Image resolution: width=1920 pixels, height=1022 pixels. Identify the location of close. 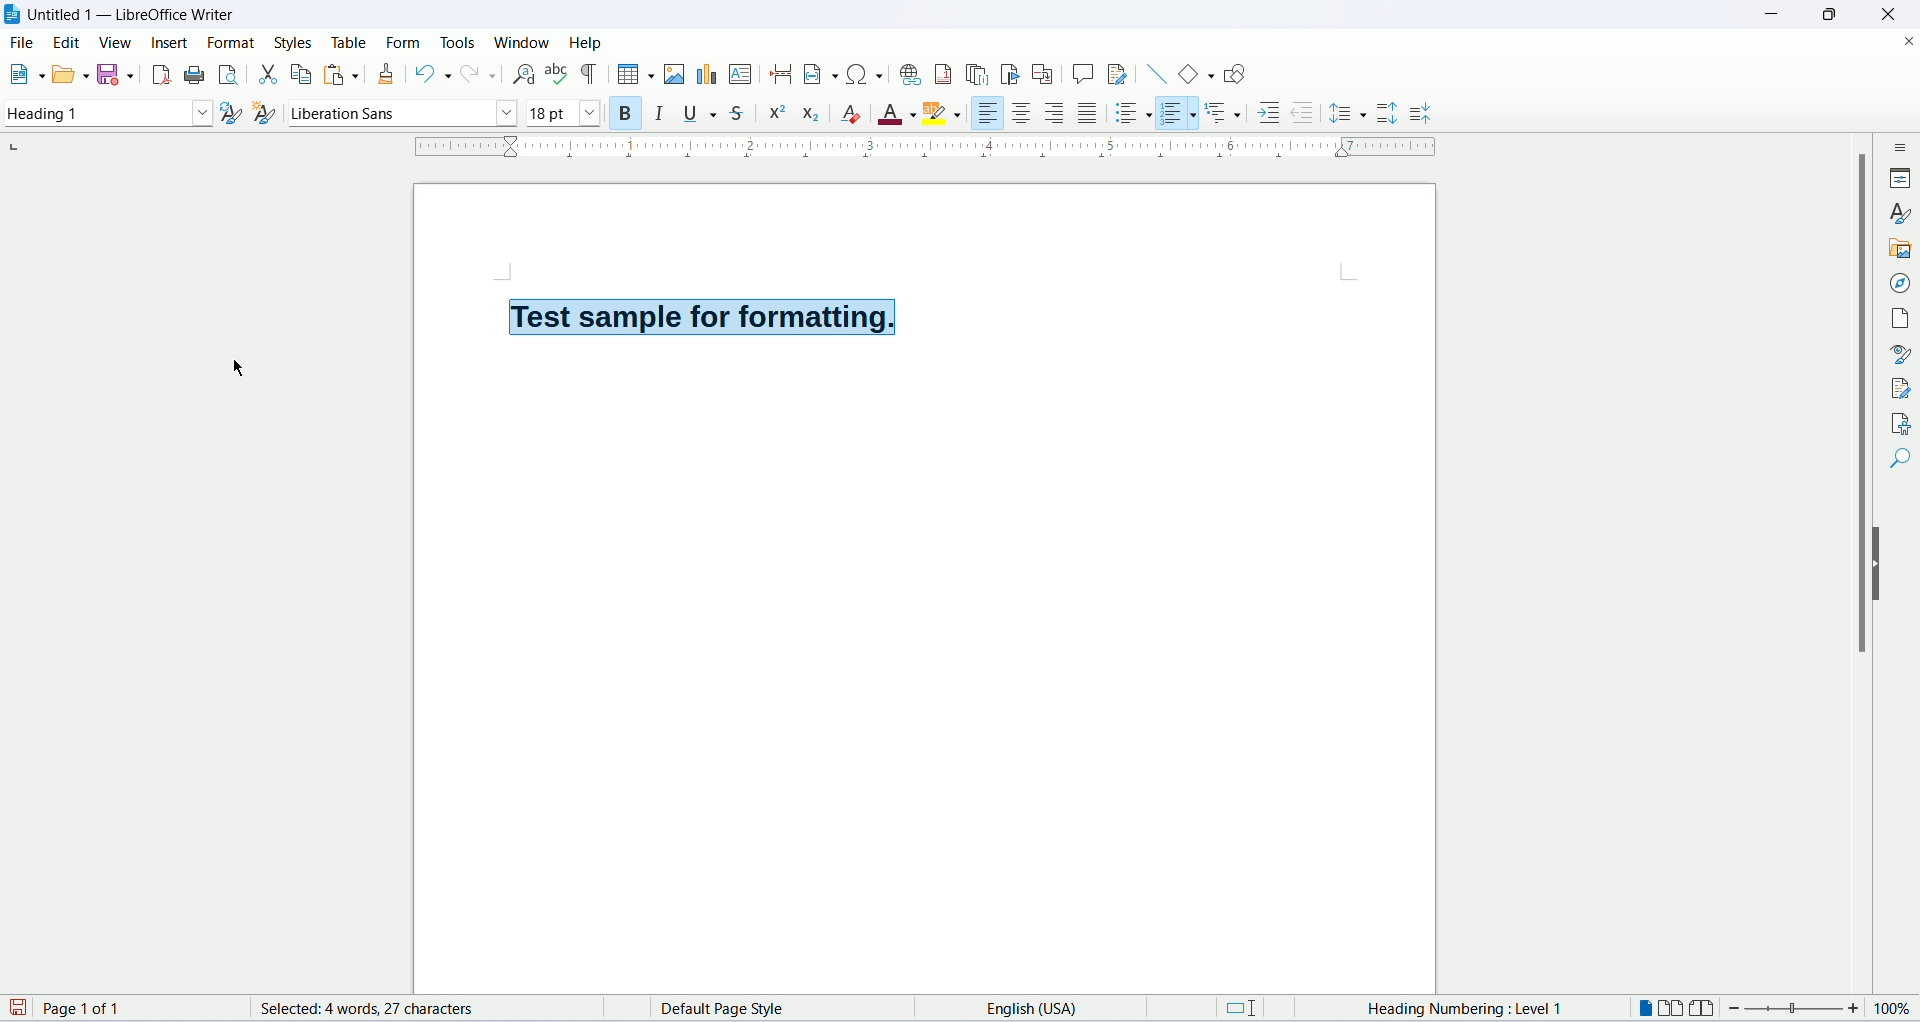
(1908, 39).